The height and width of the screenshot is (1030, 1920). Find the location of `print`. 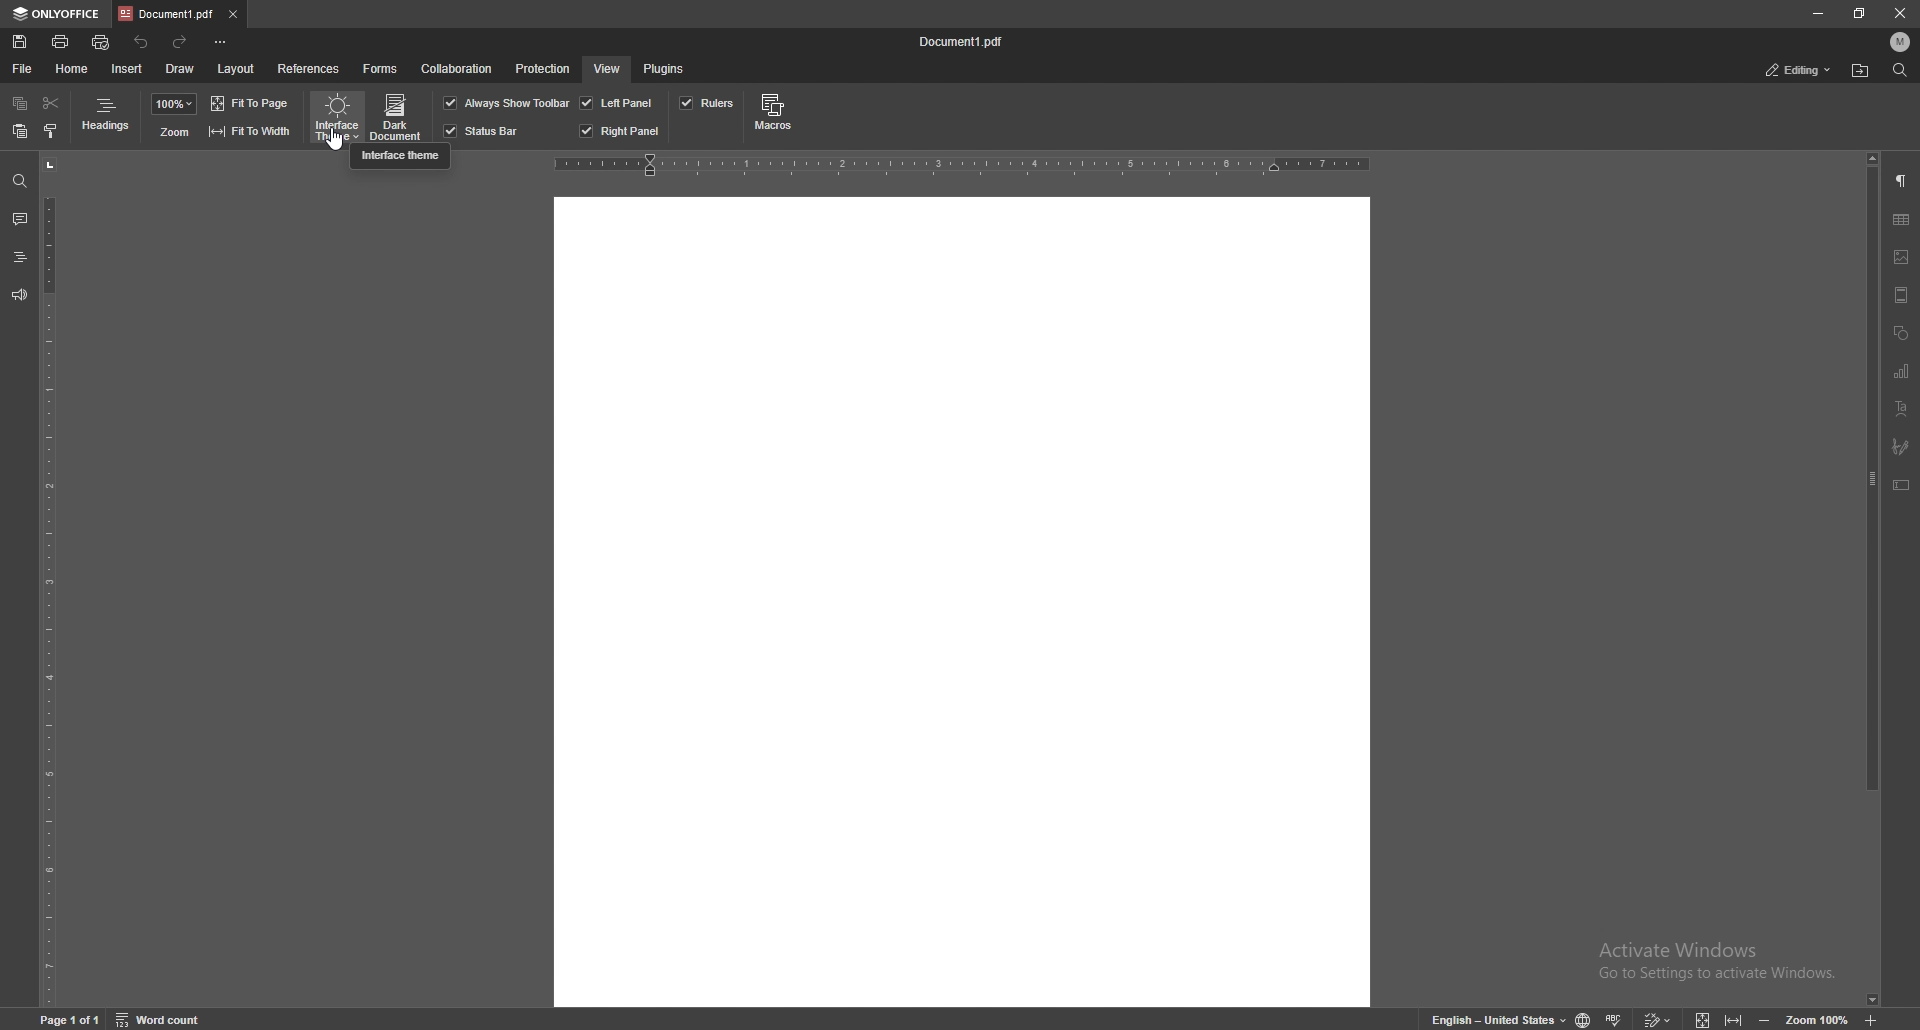

print is located at coordinates (62, 42).